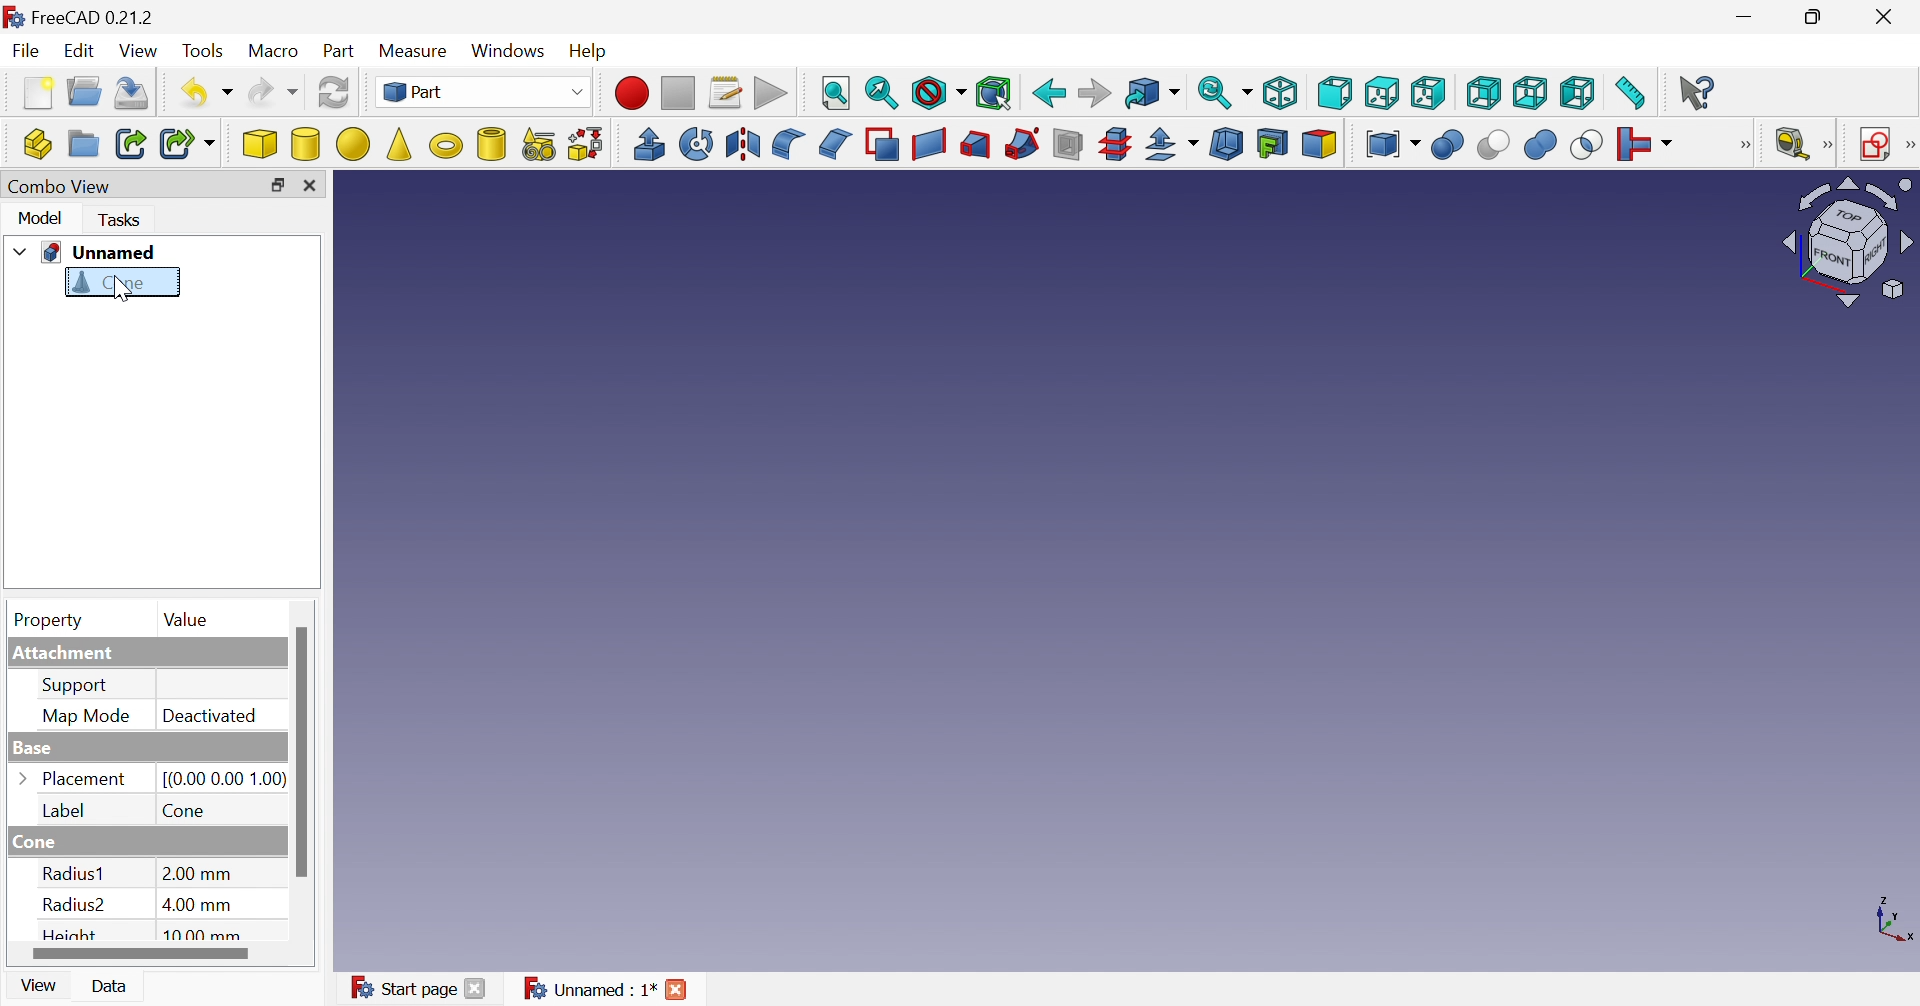 This screenshot has width=1920, height=1006. Describe the element at coordinates (67, 812) in the screenshot. I see `Label` at that location.